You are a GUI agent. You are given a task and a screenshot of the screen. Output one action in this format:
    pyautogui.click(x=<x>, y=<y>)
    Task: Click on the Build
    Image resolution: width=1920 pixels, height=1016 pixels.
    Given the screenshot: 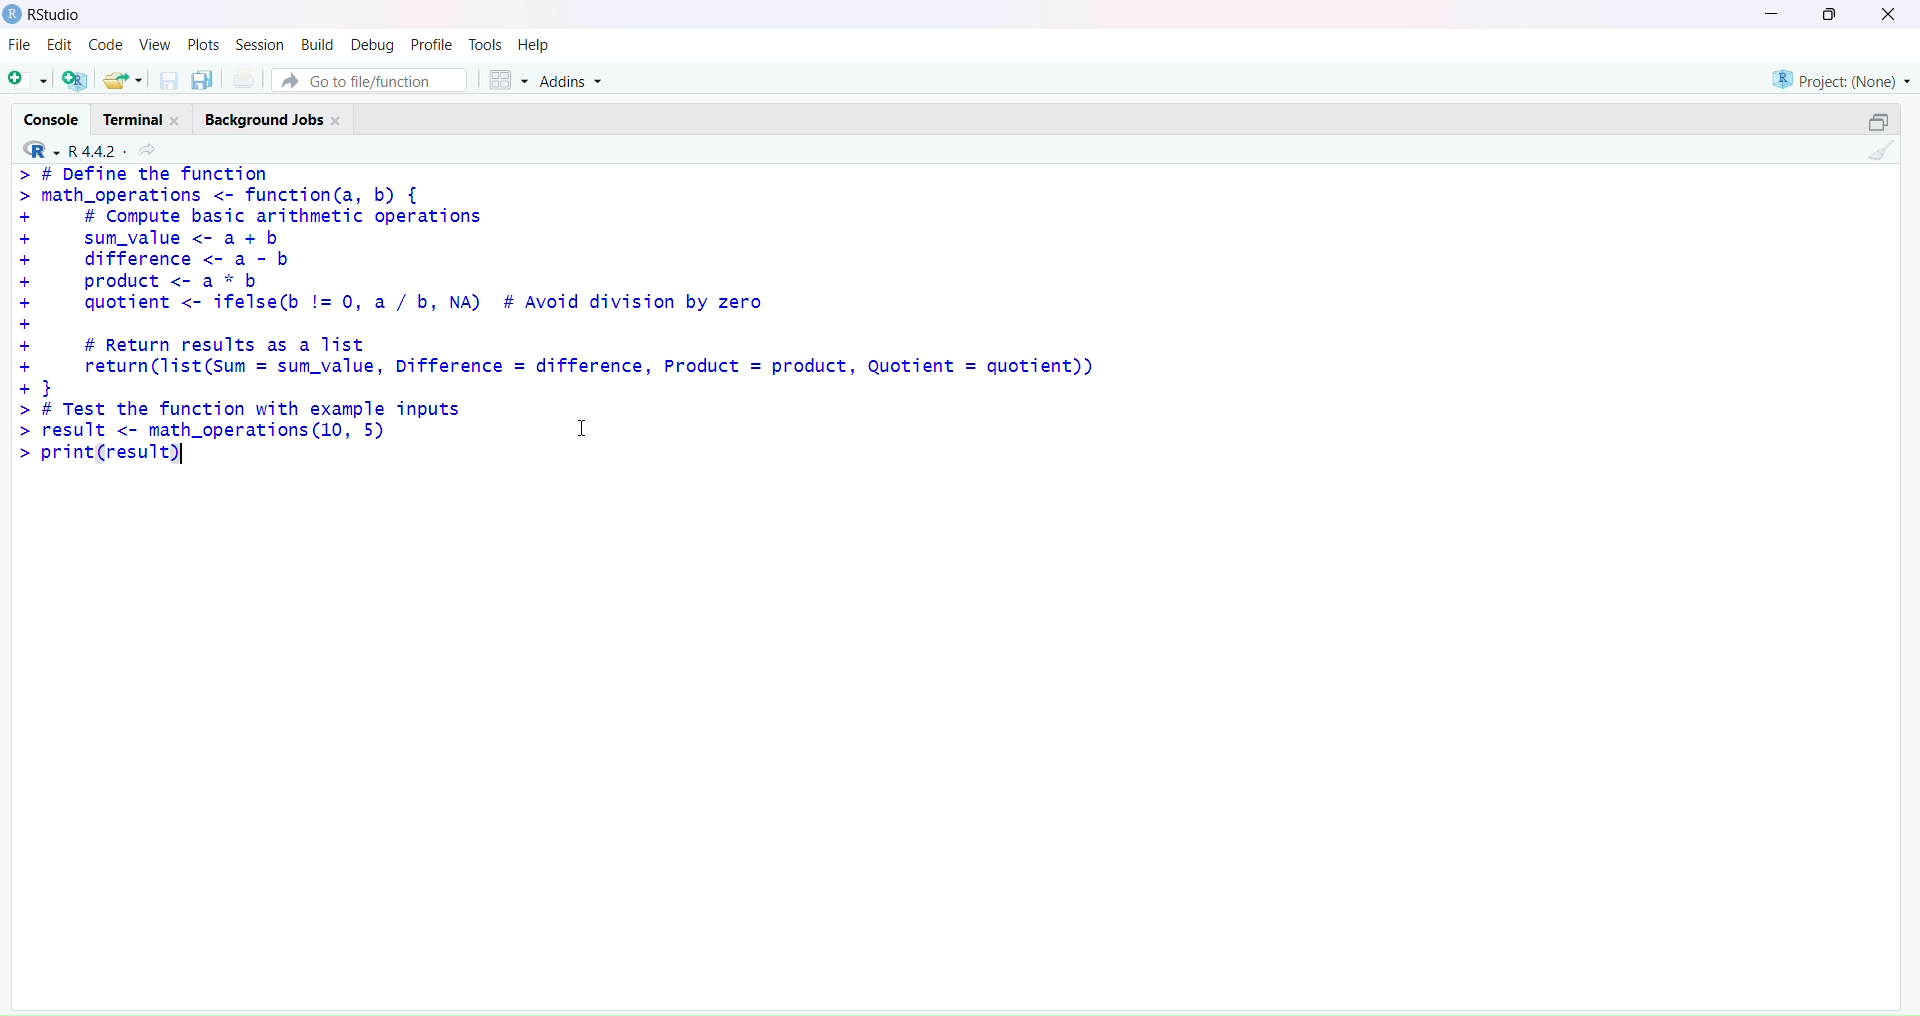 What is the action you would take?
    pyautogui.click(x=313, y=44)
    